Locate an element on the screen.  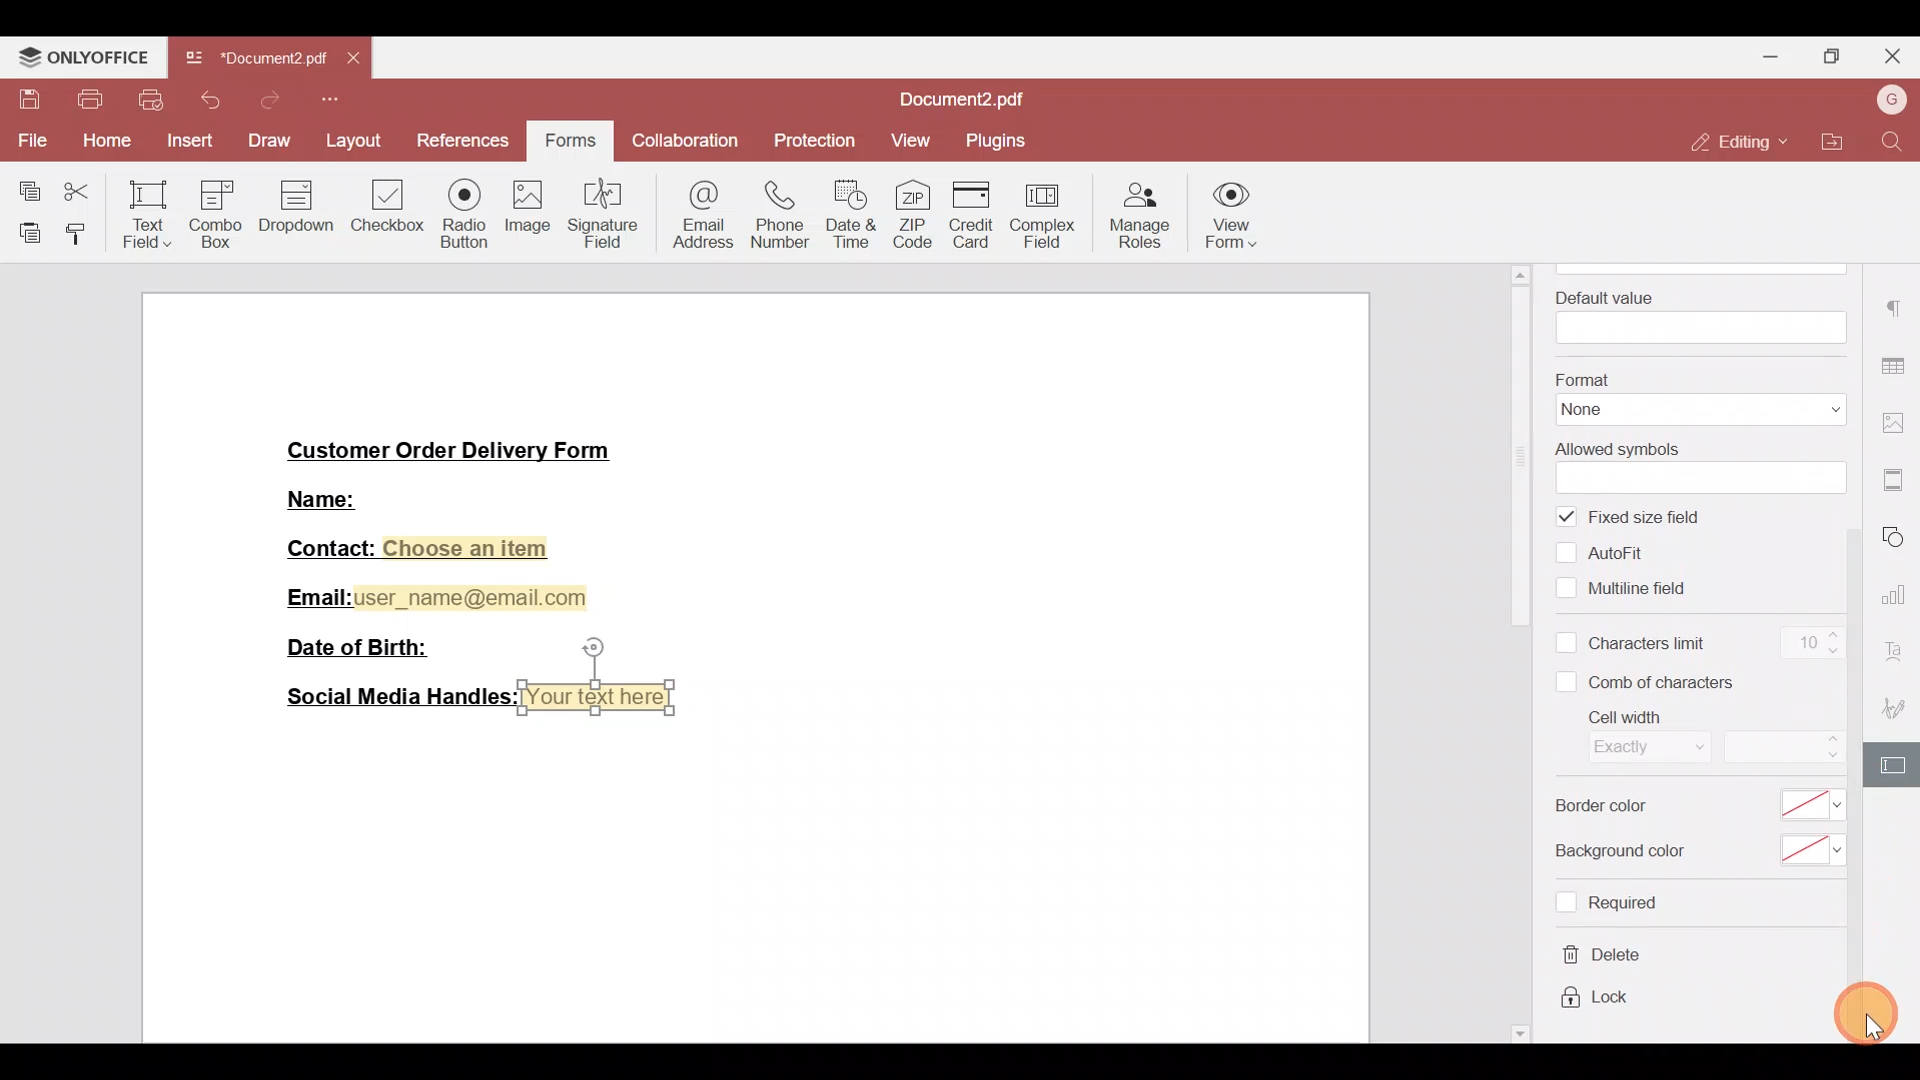
Close is located at coordinates (1896, 57).